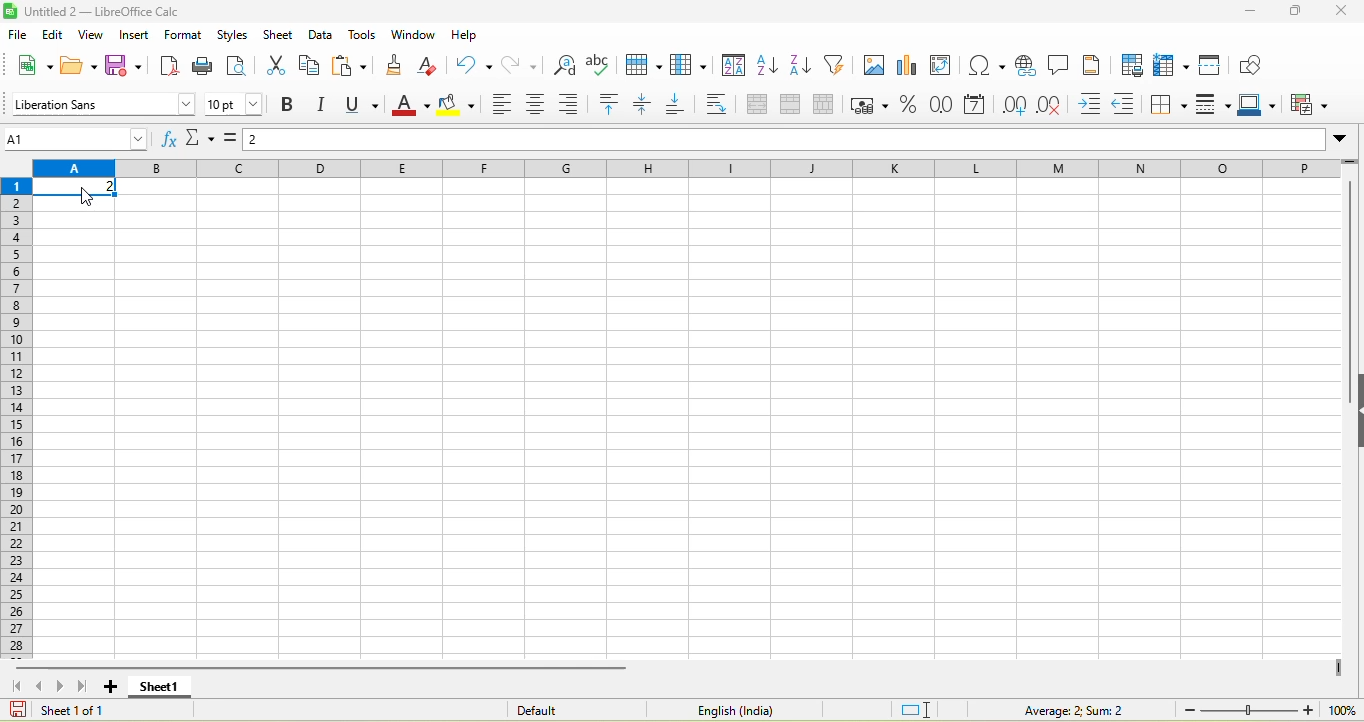  What do you see at coordinates (563, 709) in the screenshot?
I see `default` at bounding box center [563, 709].